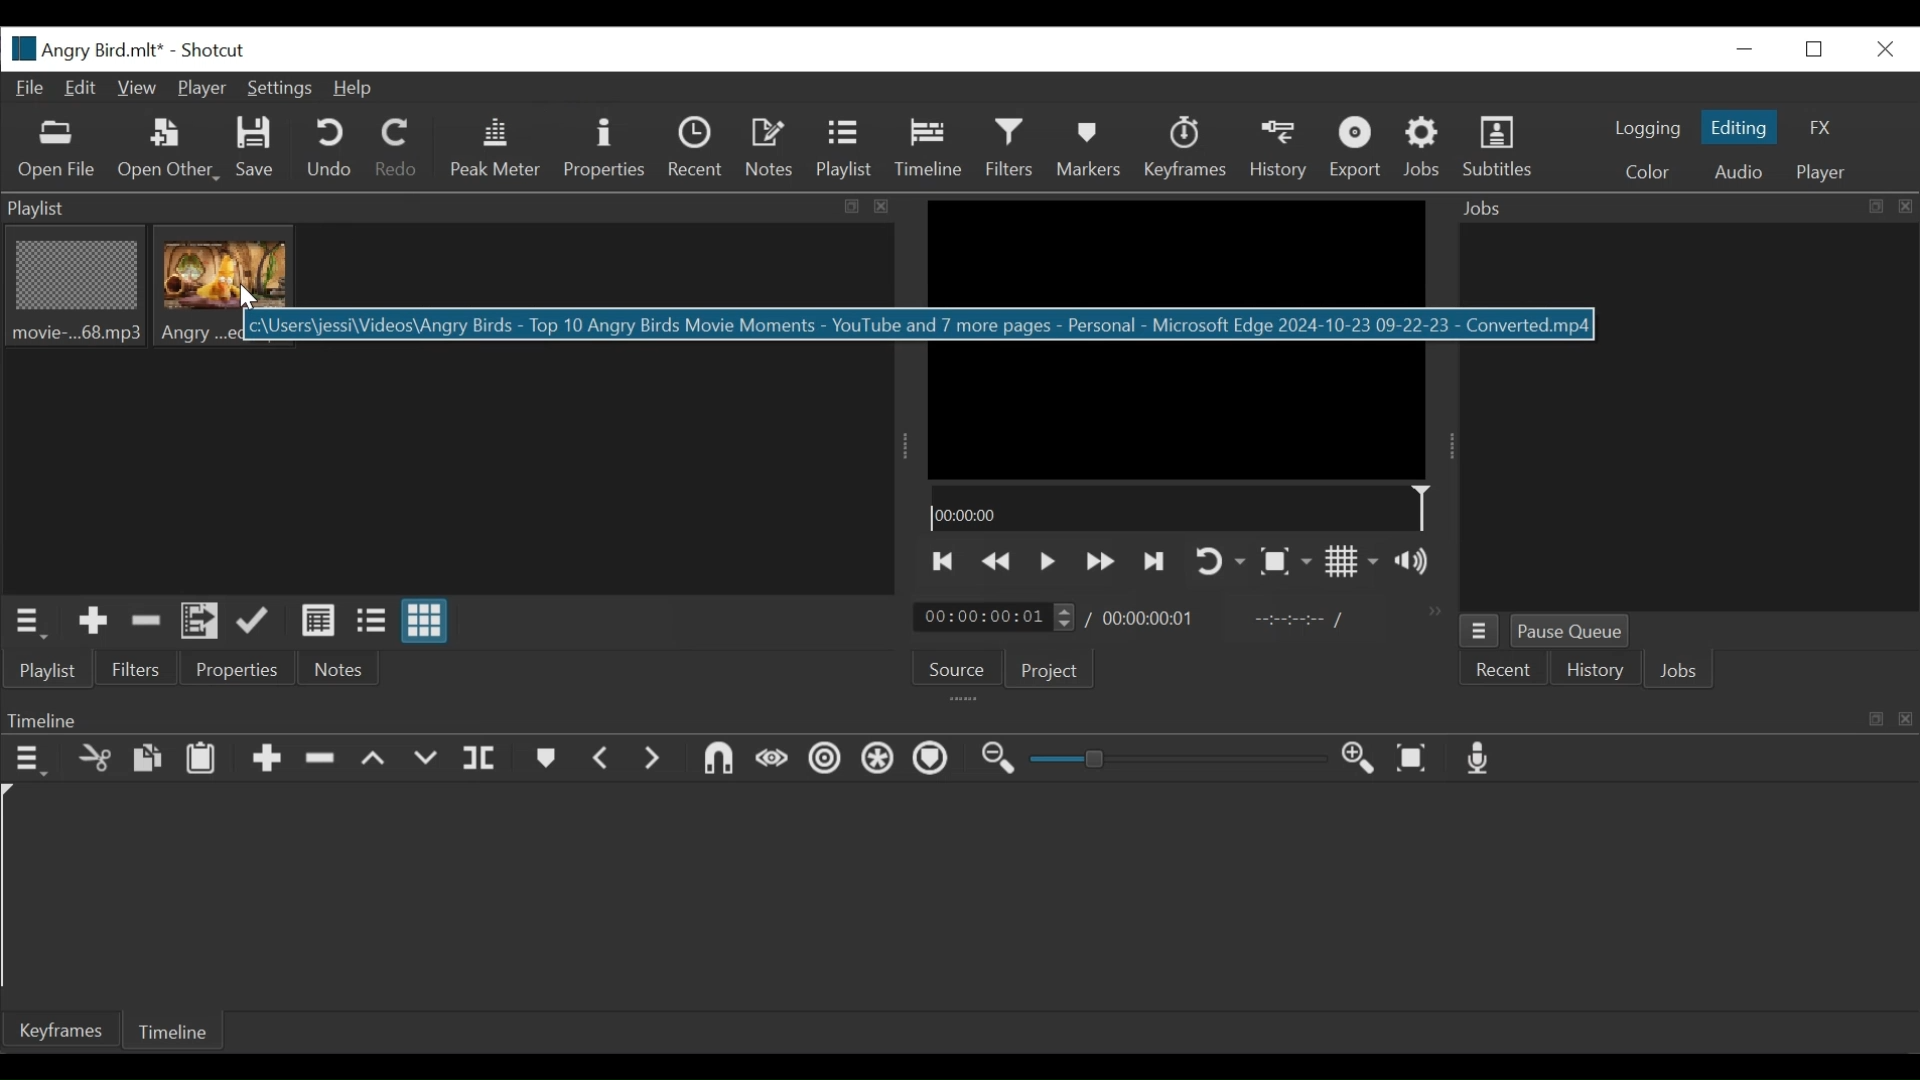 This screenshot has width=1920, height=1080. Describe the element at coordinates (1415, 759) in the screenshot. I see `Zoom timeline to fit` at that location.